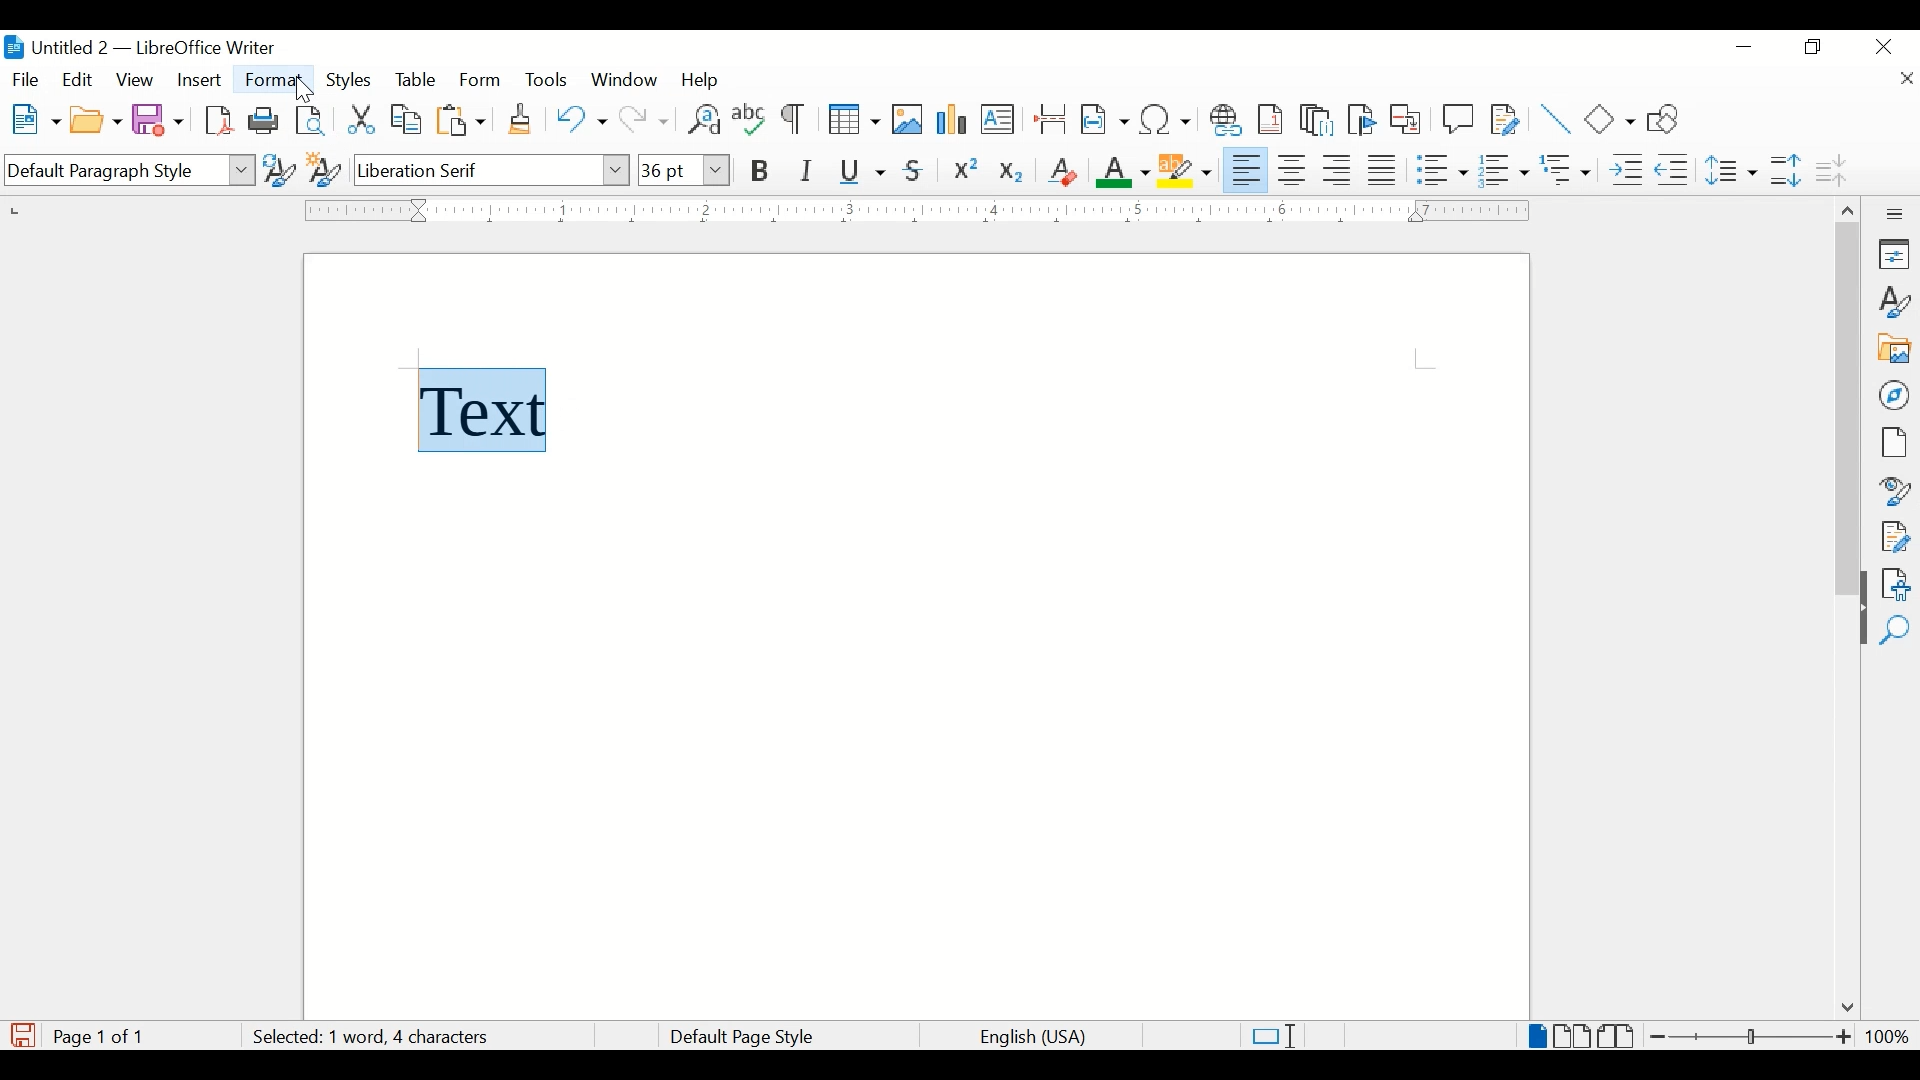 This screenshot has height=1080, width=1920. I want to click on properties, so click(1896, 254).